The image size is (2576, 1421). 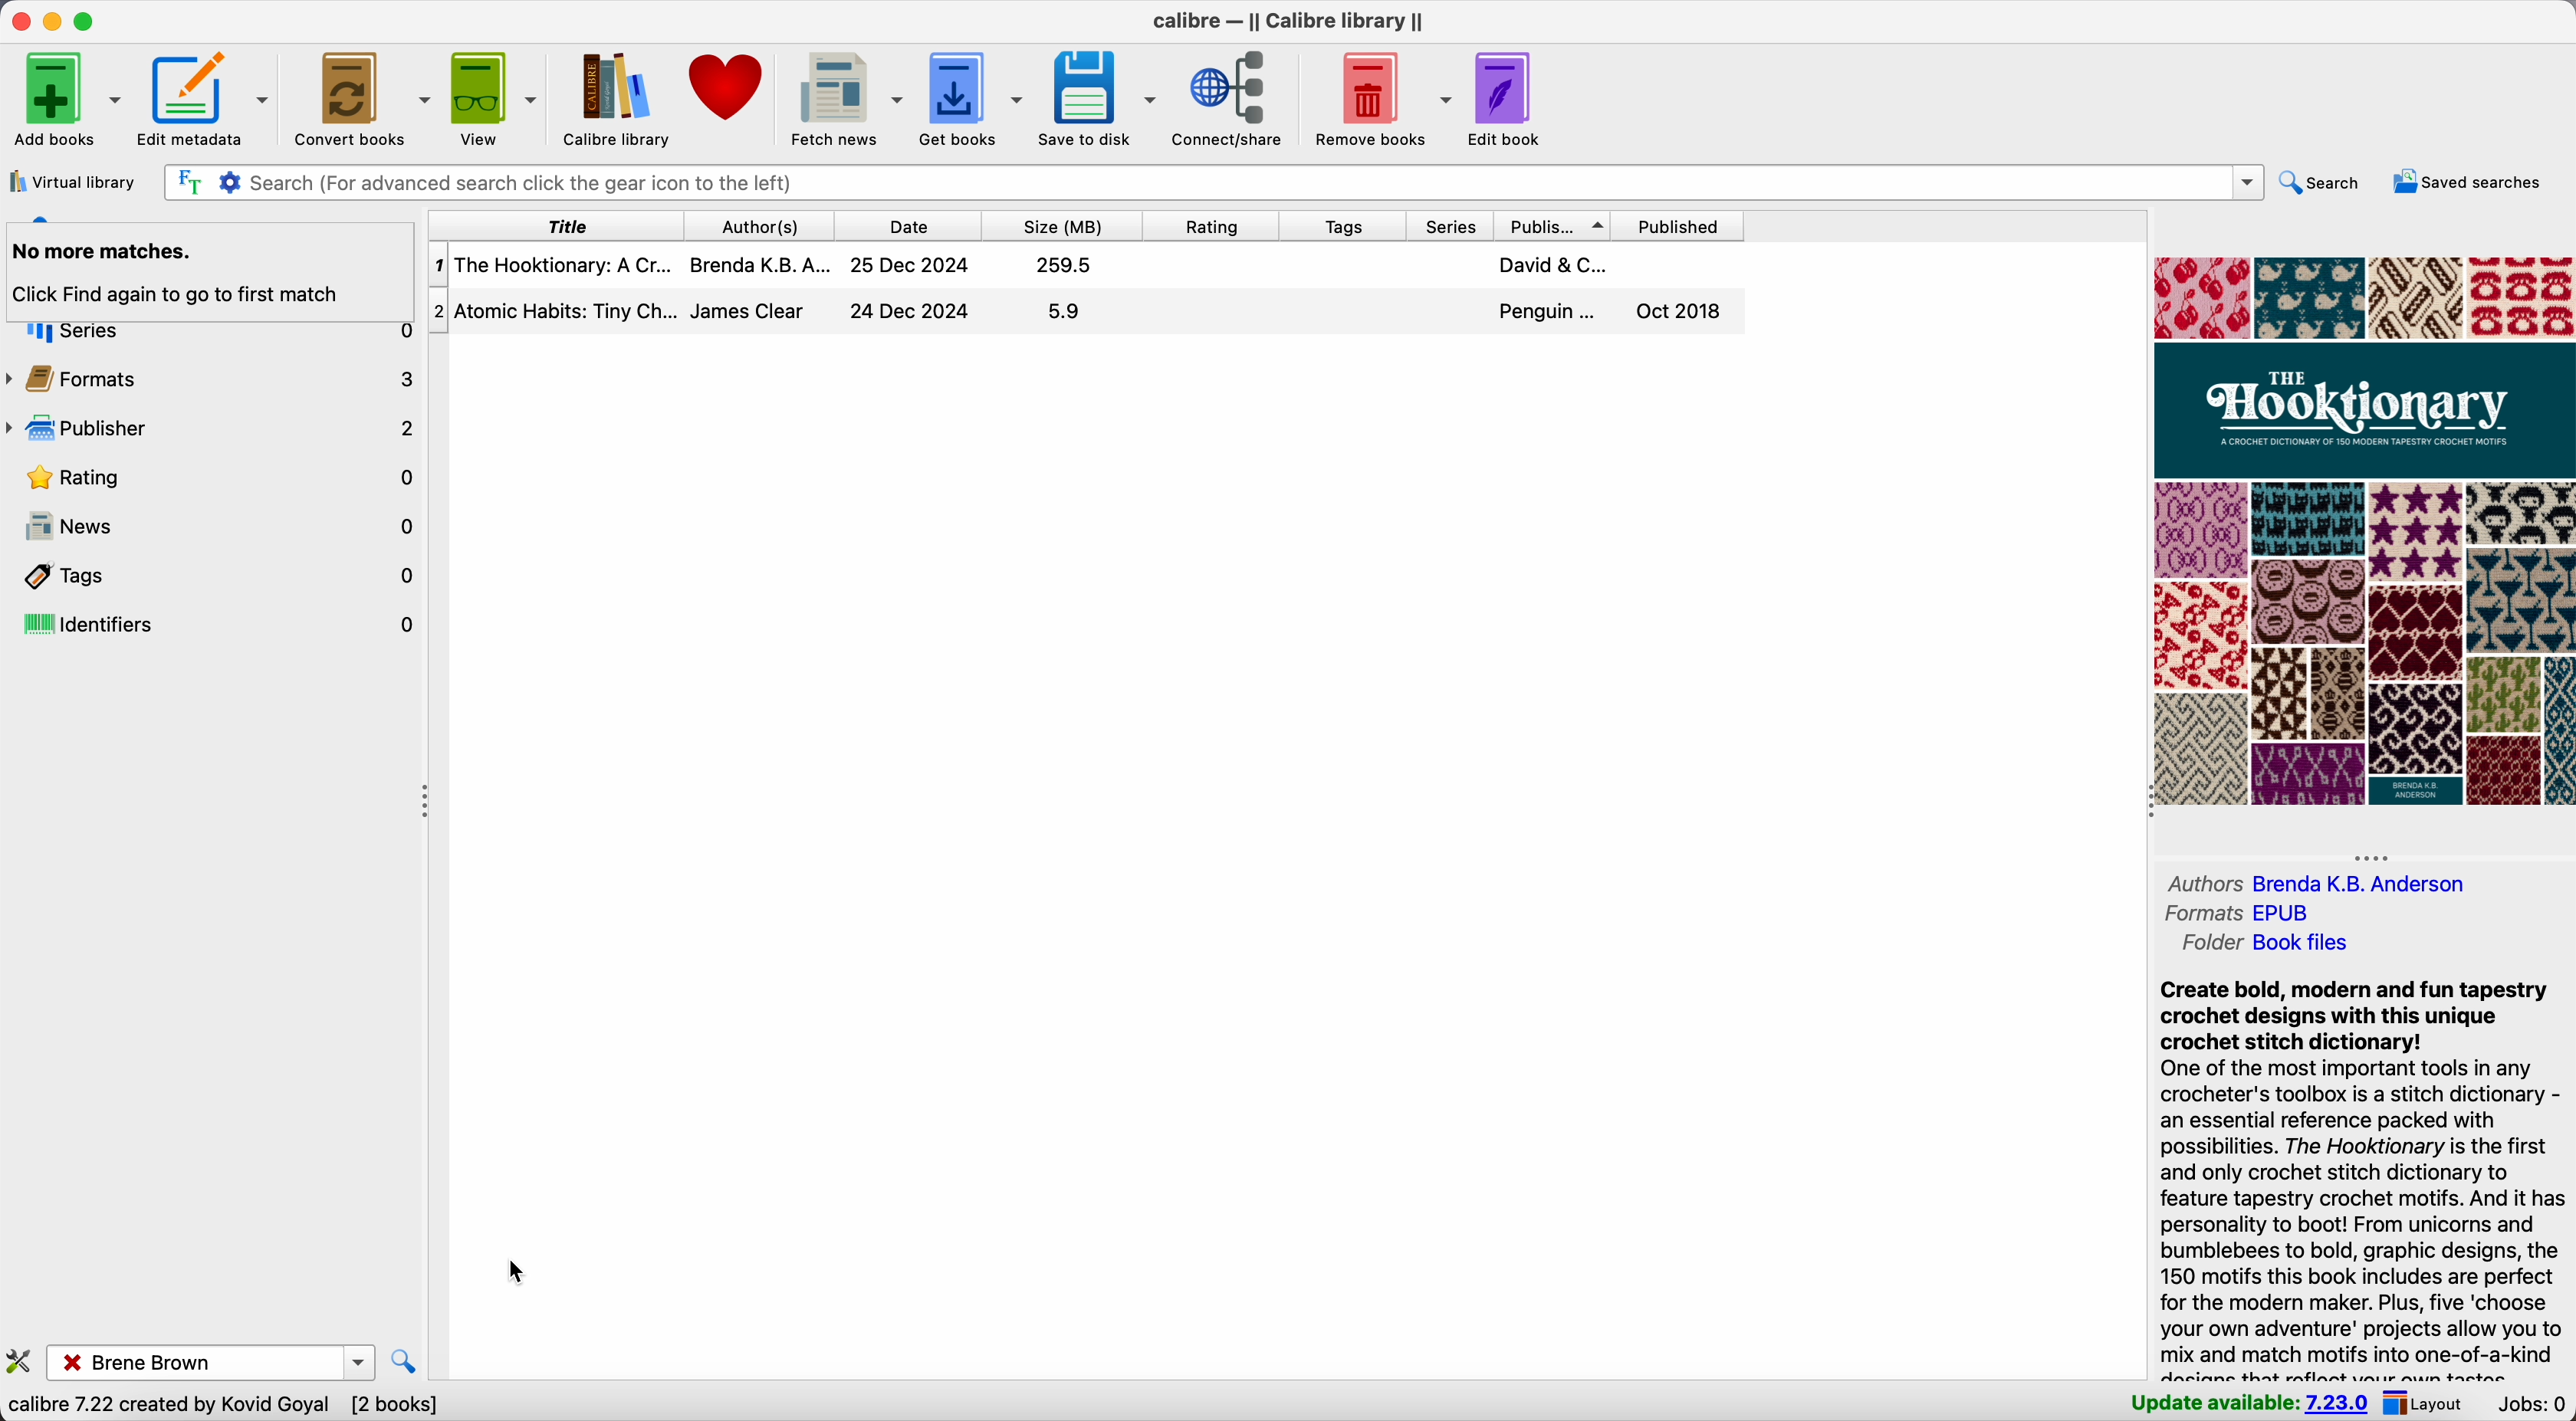 What do you see at coordinates (1100, 100) in the screenshot?
I see `save to disk` at bounding box center [1100, 100].